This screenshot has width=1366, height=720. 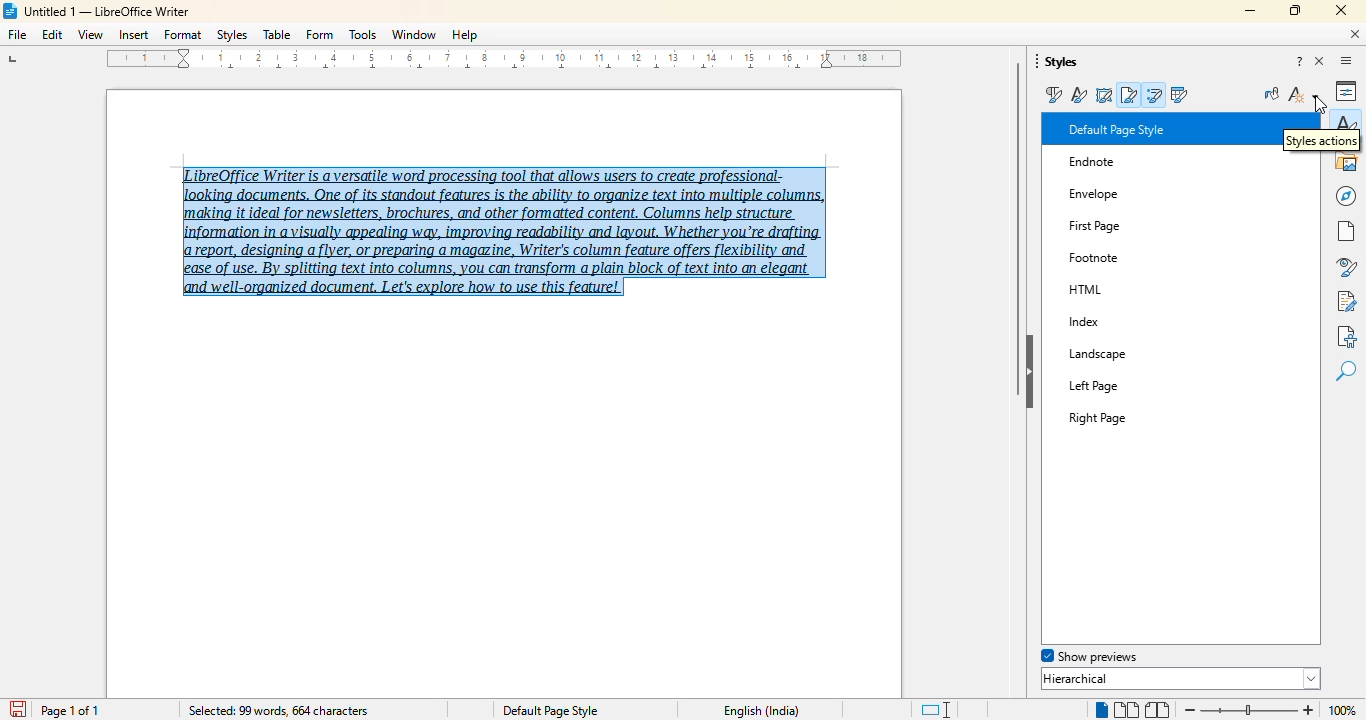 I want to click on save document, so click(x=19, y=708).